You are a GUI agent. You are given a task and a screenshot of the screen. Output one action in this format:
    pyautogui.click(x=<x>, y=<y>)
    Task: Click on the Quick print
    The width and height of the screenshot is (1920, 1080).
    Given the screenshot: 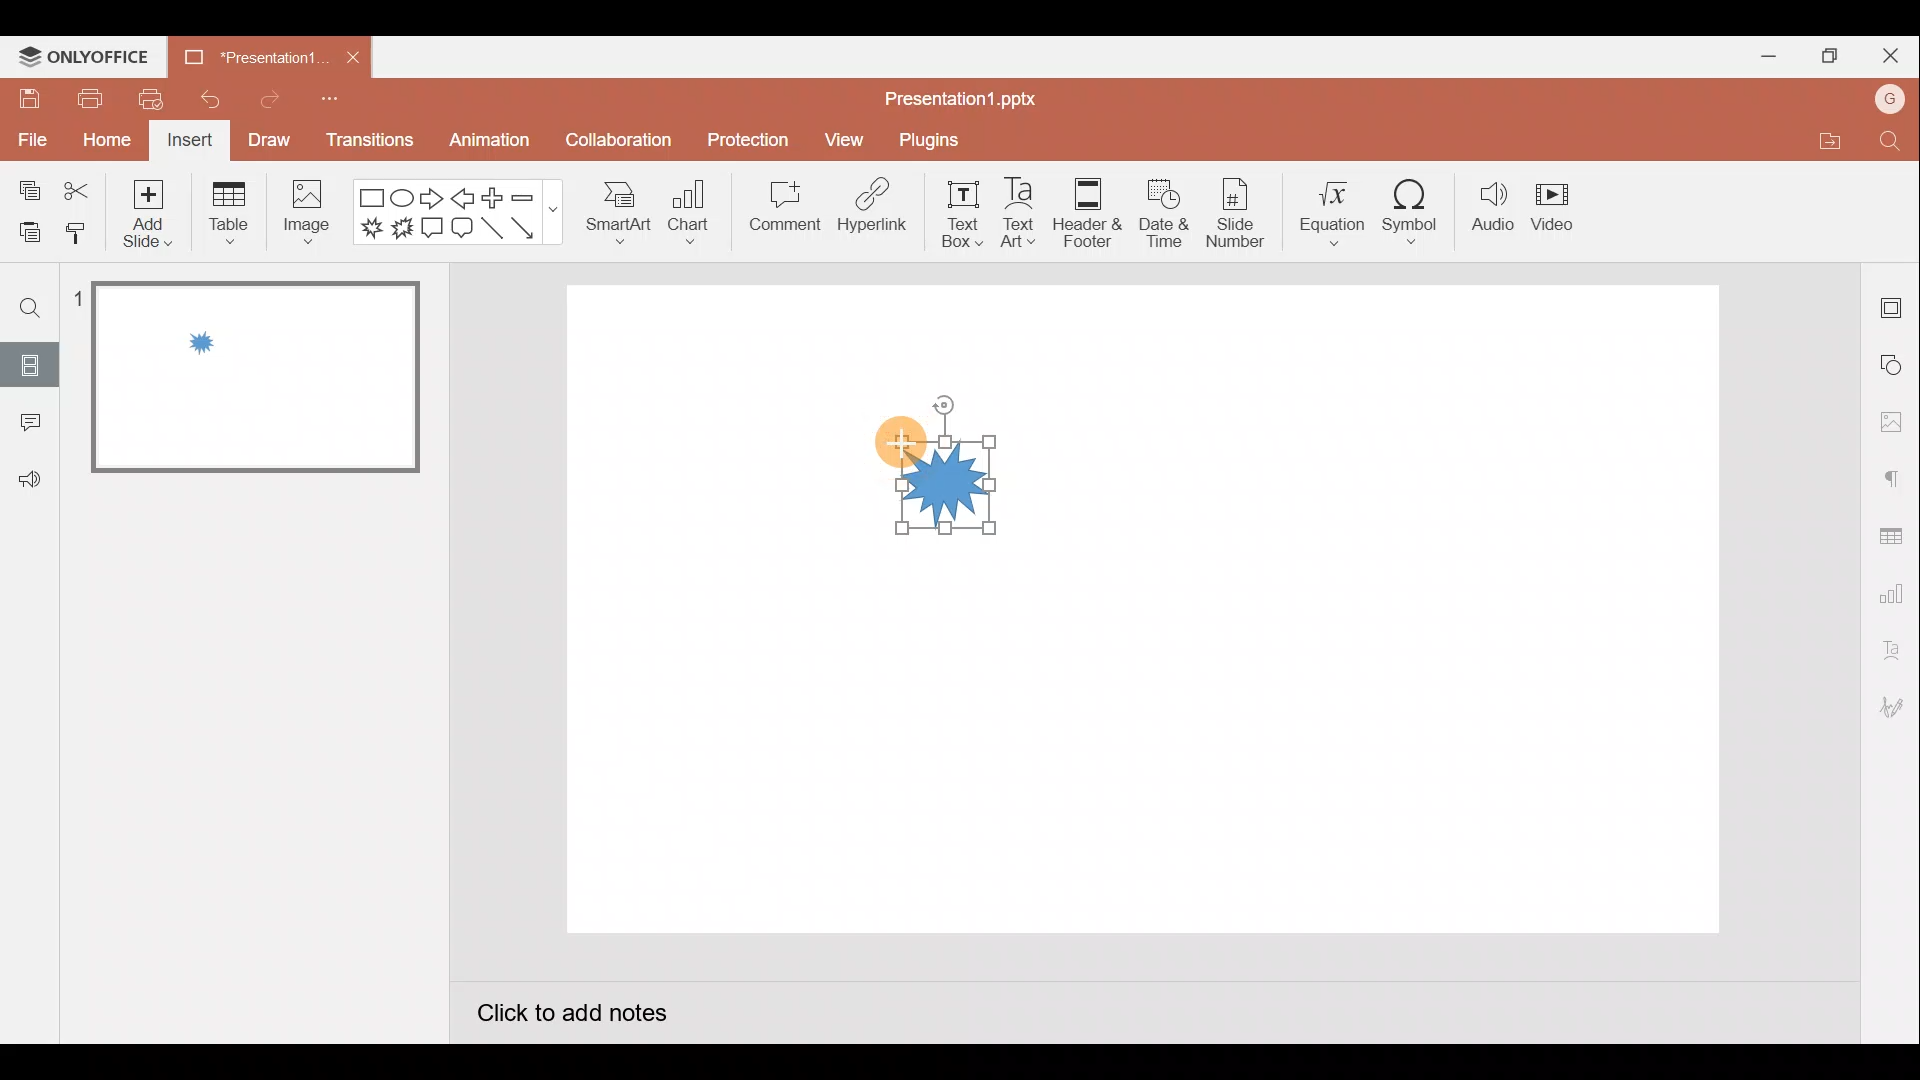 What is the action you would take?
    pyautogui.click(x=149, y=99)
    